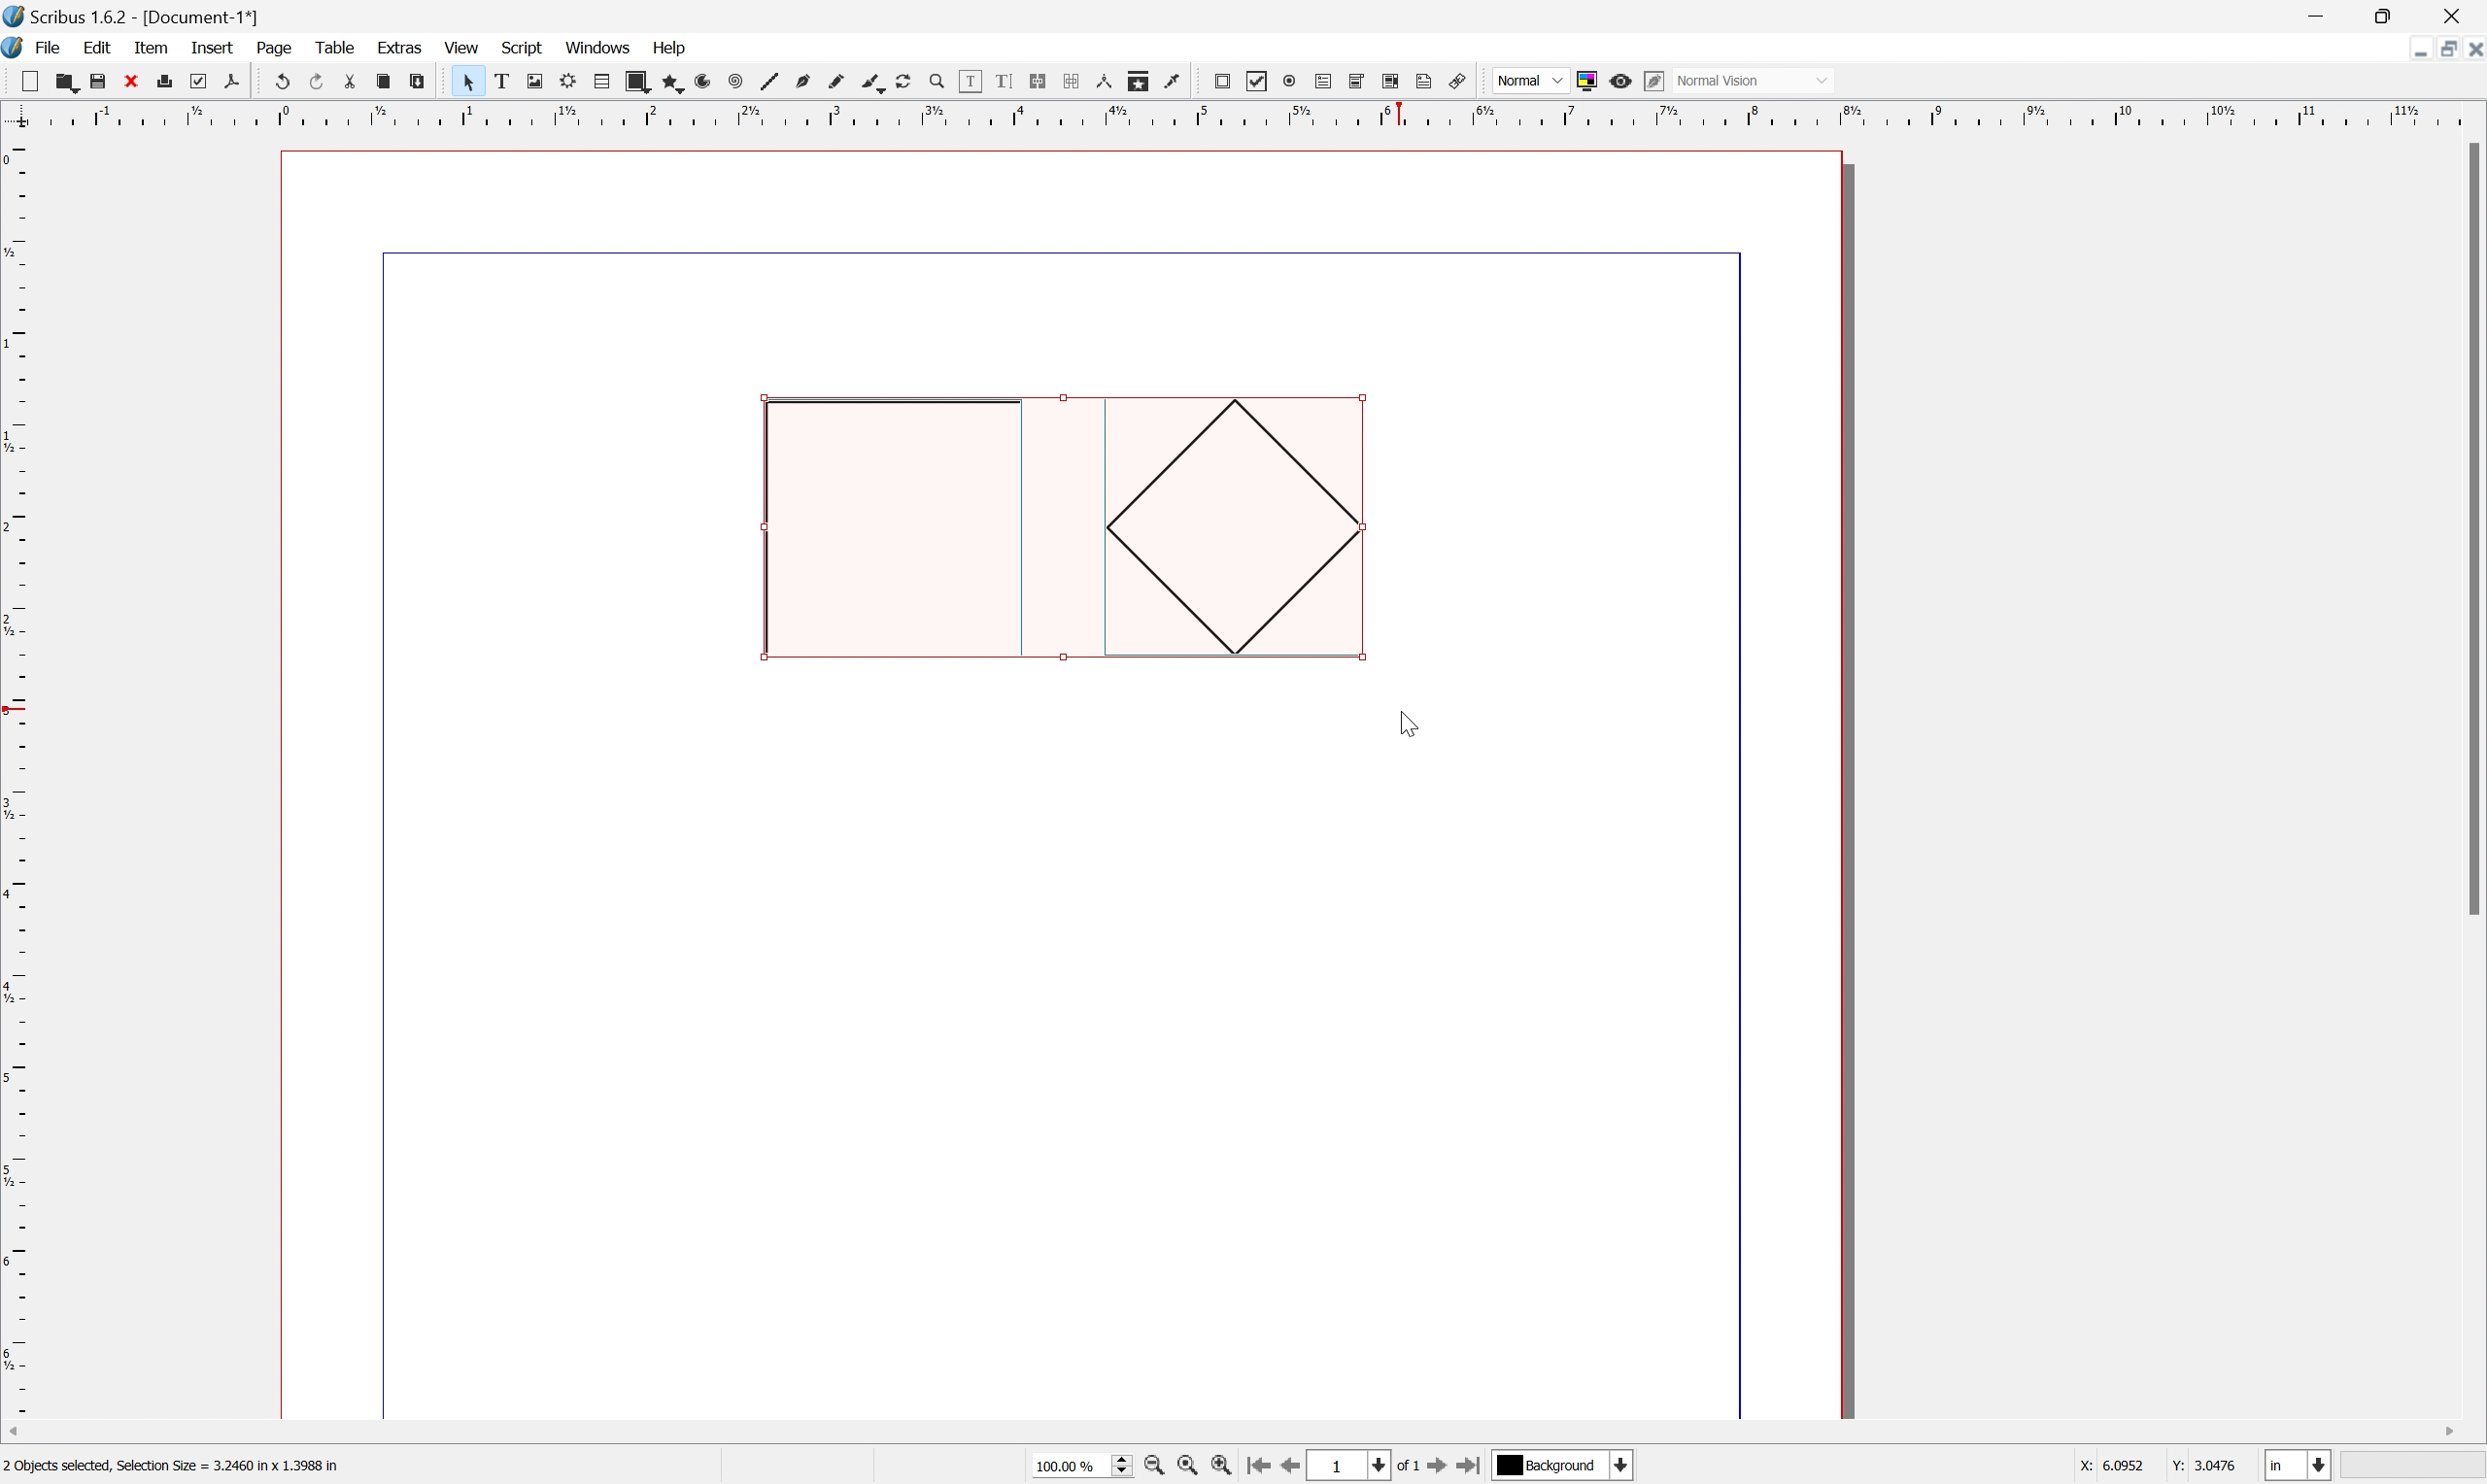  Describe the element at coordinates (1230, 529) in the screenshot. I see `Polygon` at that location.